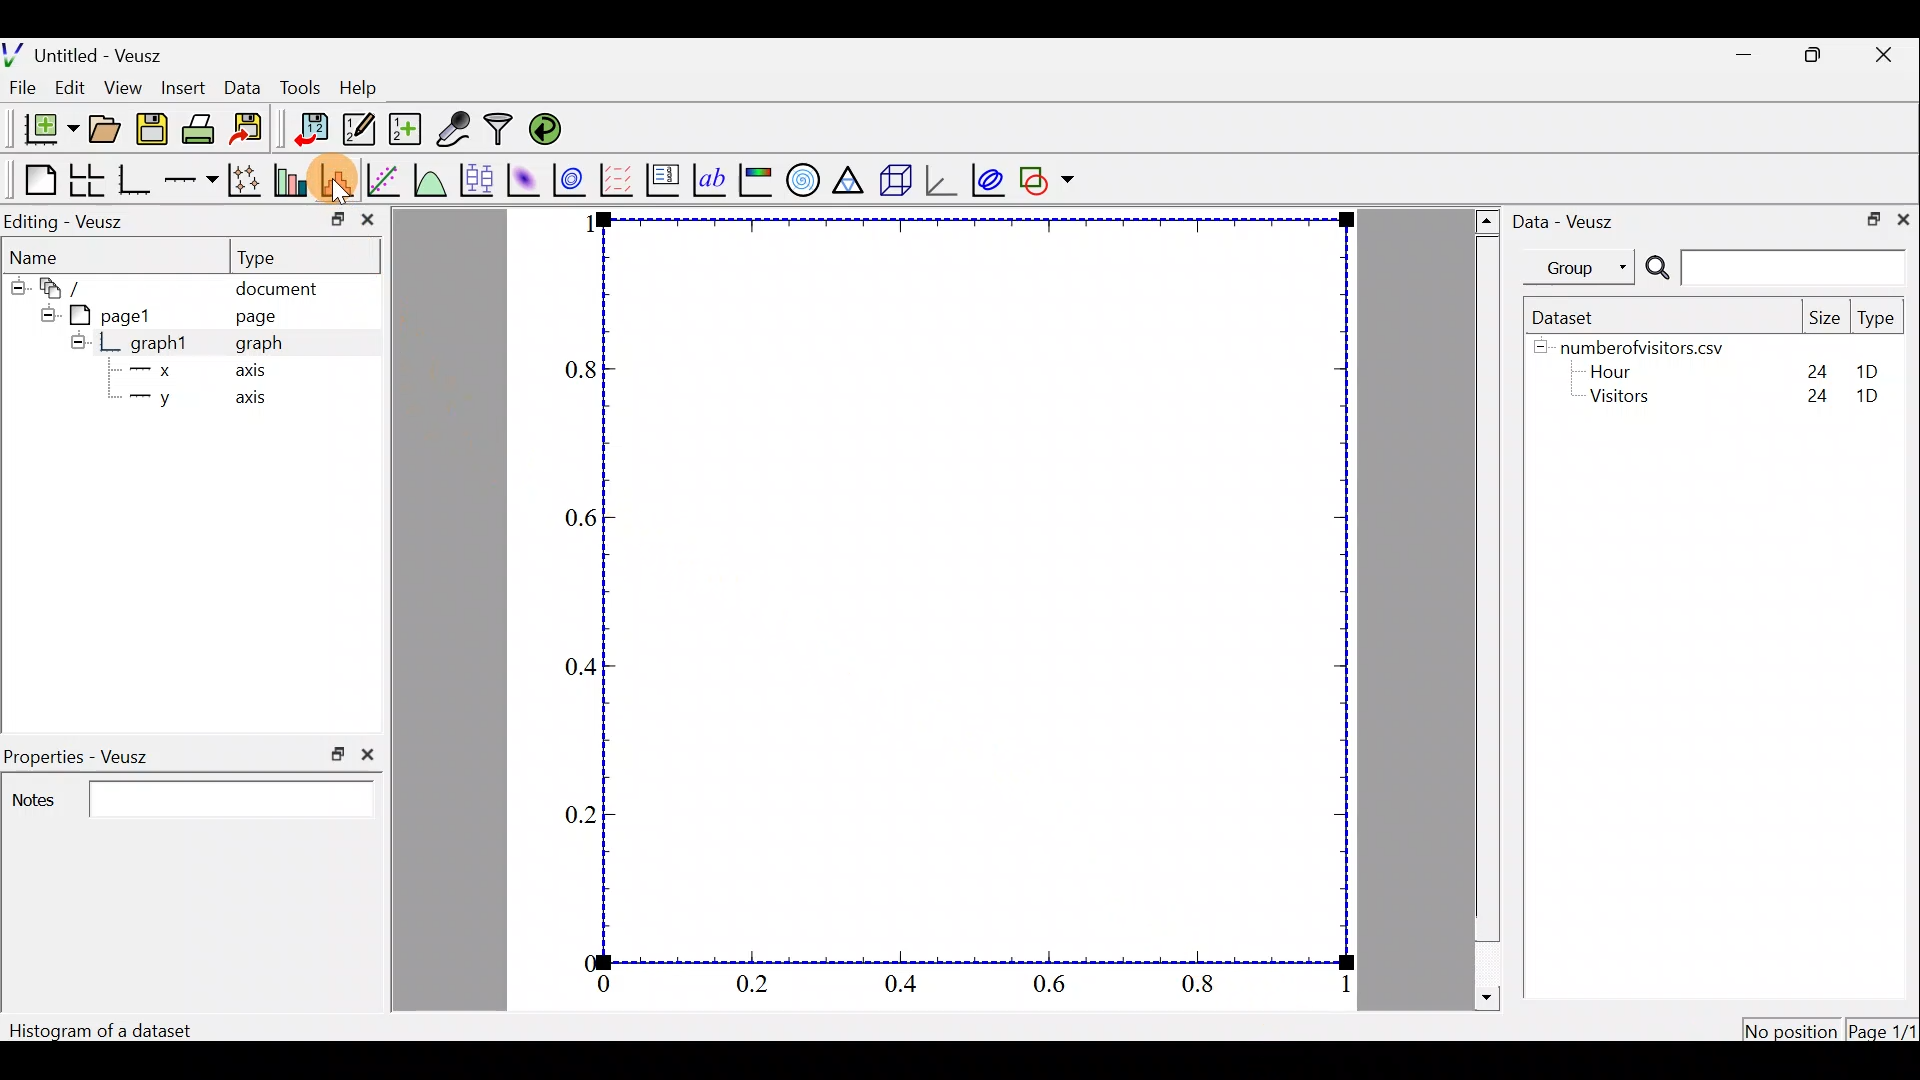 The height and width of the screenshot is (1080, 1920). Describe the element at coordinates (1484, 607) in the screenshot. I see `scroll bar` at that location.